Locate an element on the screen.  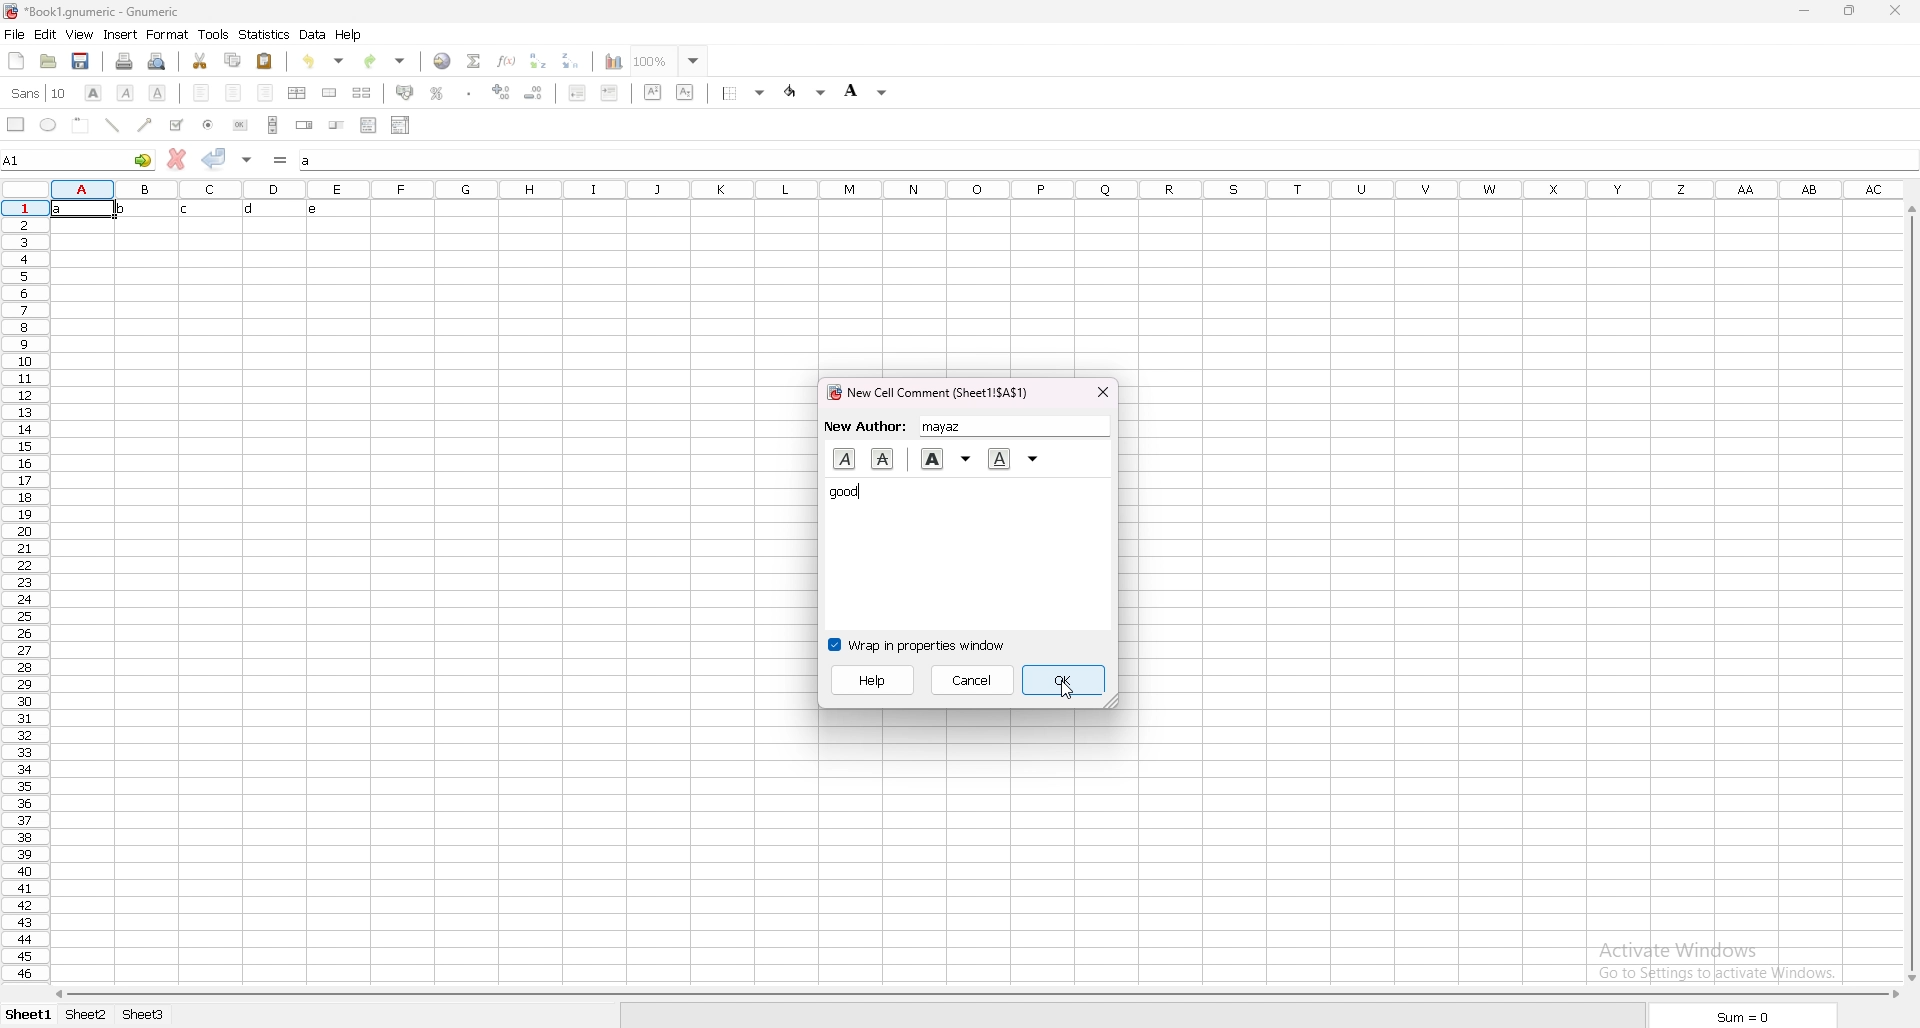
scroll bar is located at coordinates (273, 125).